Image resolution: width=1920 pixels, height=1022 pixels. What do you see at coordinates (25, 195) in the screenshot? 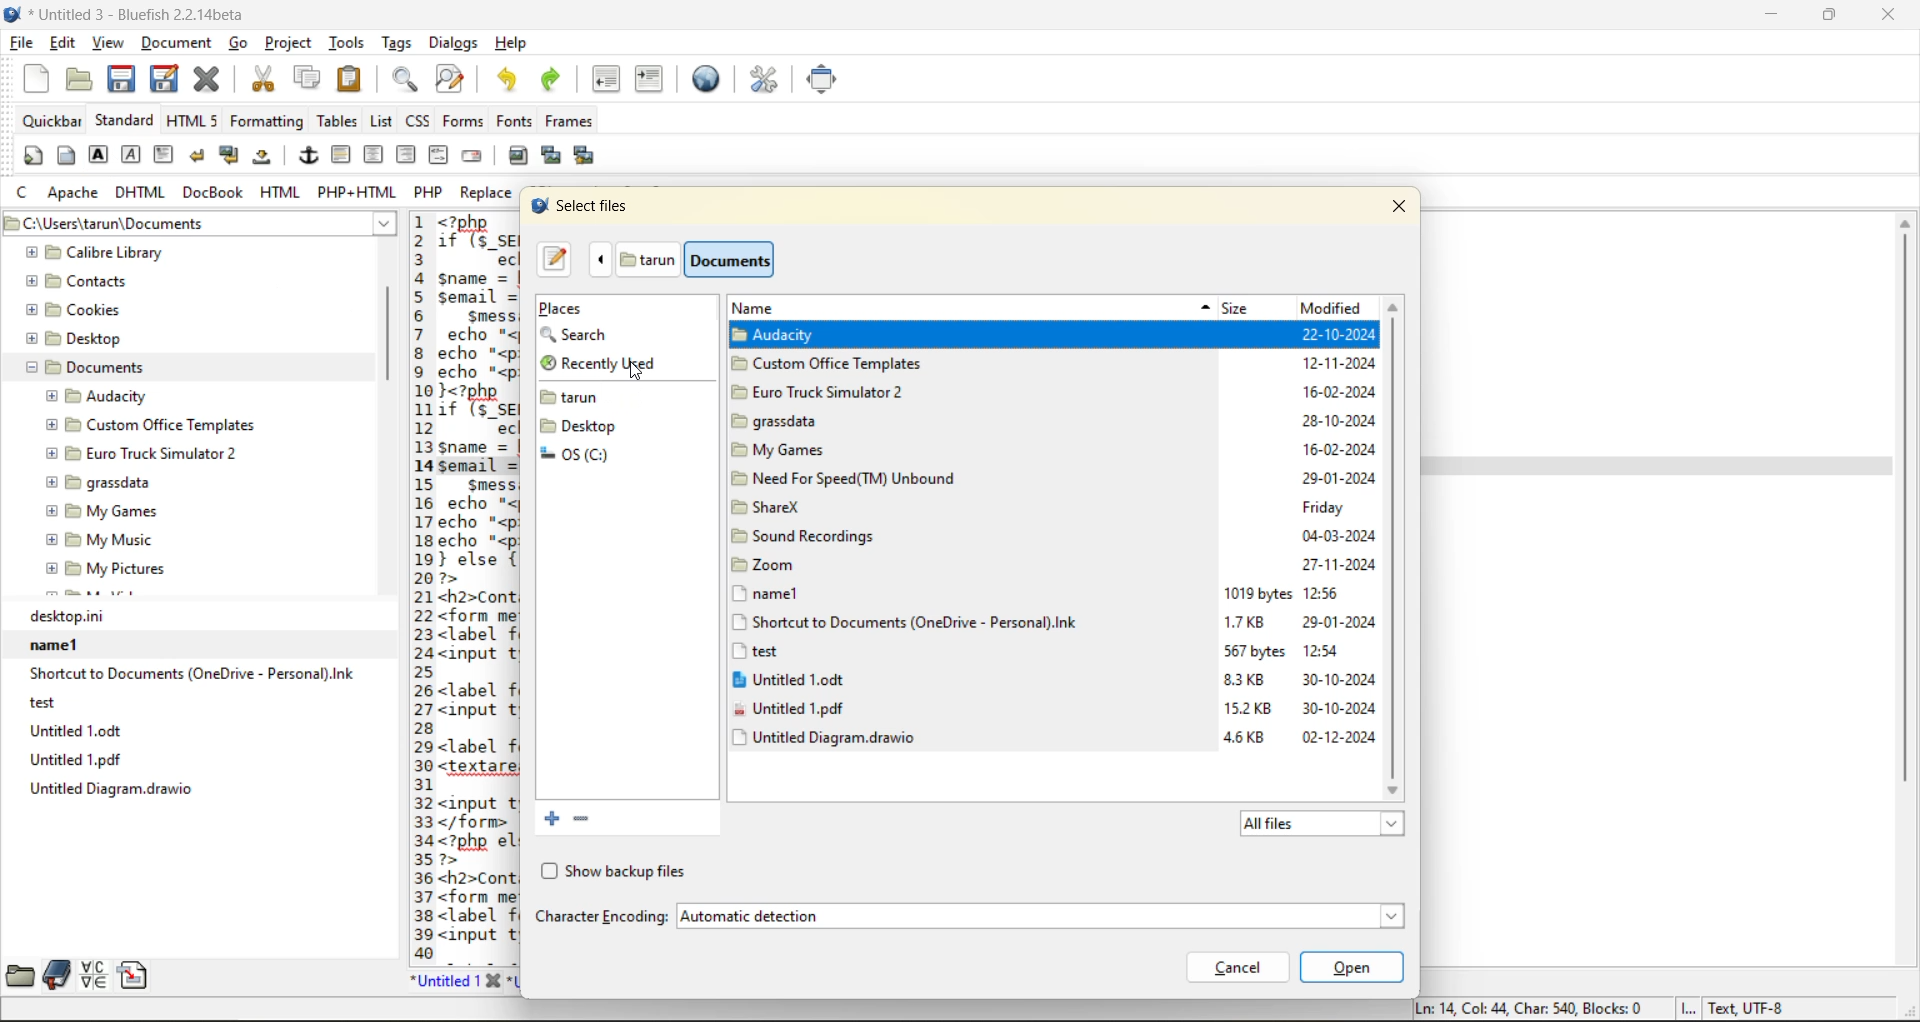
I see `c` at bounding box center [25, 195].